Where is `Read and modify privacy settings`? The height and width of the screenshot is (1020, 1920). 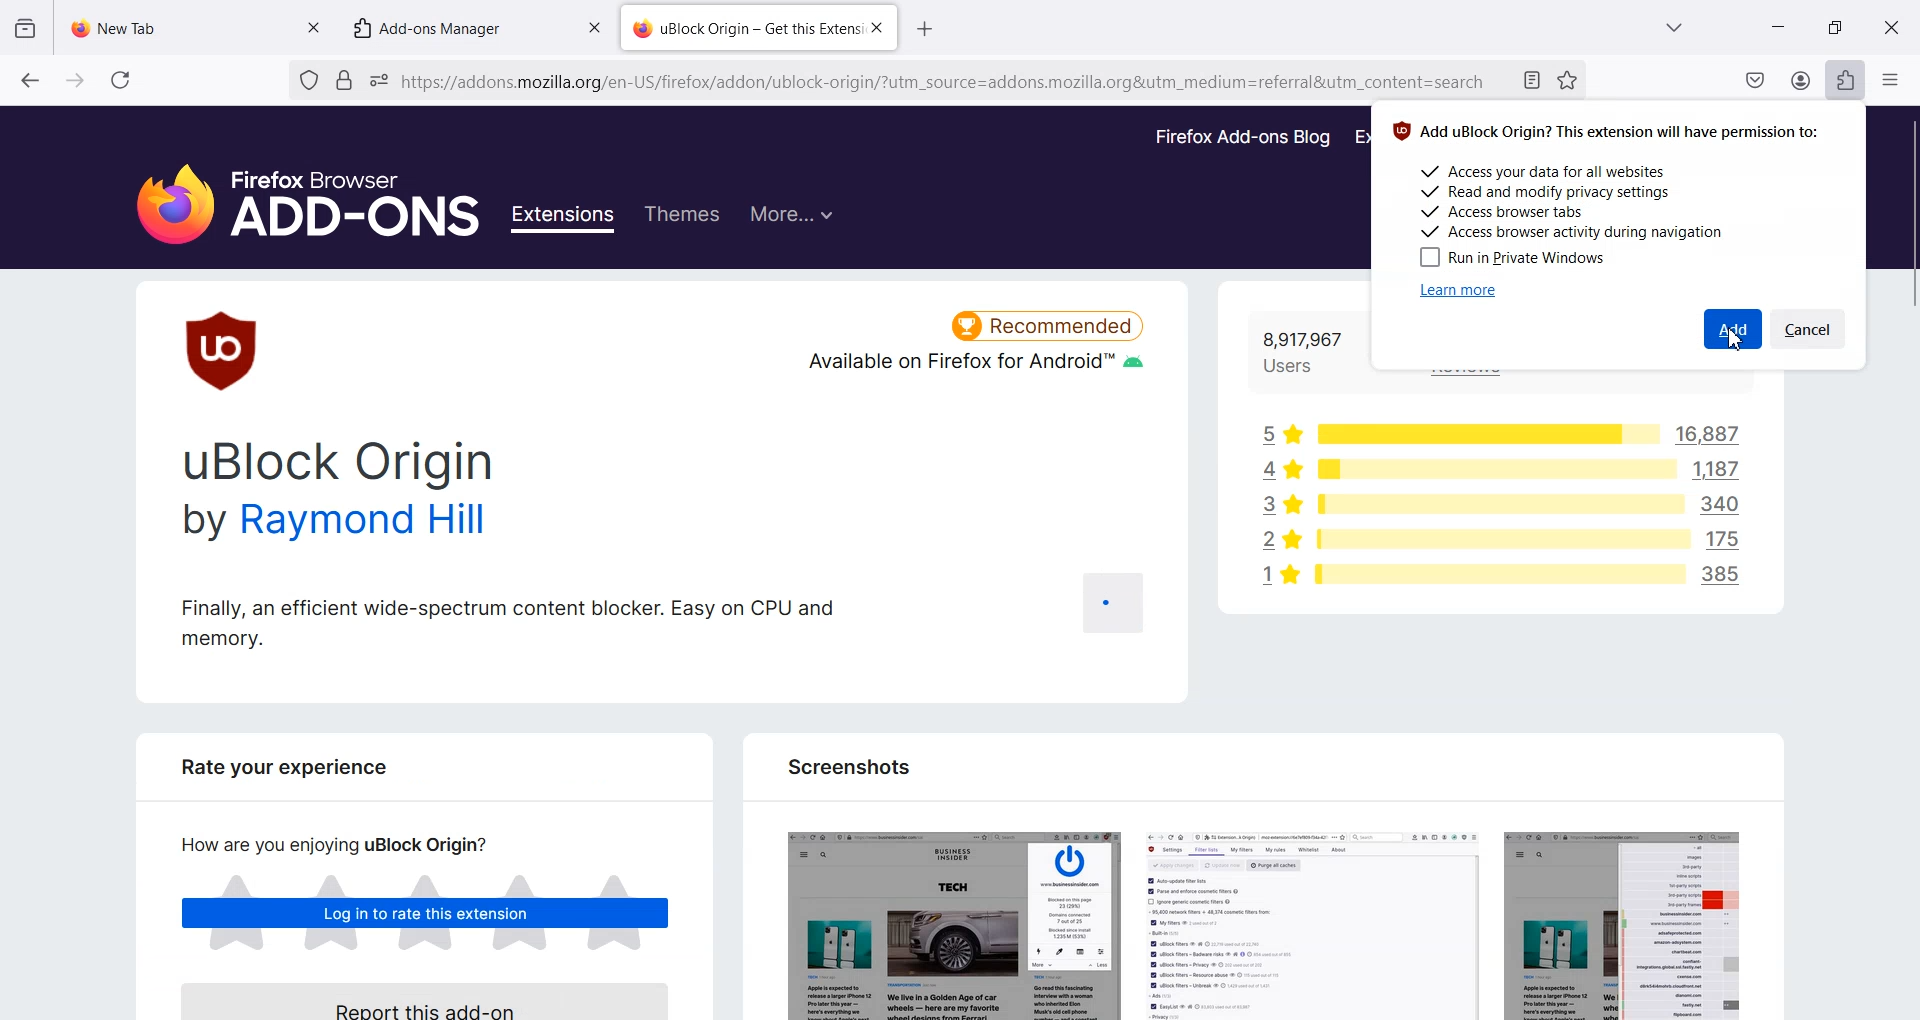 Read and modify privacy settings is located at coordinates (1547, 192).